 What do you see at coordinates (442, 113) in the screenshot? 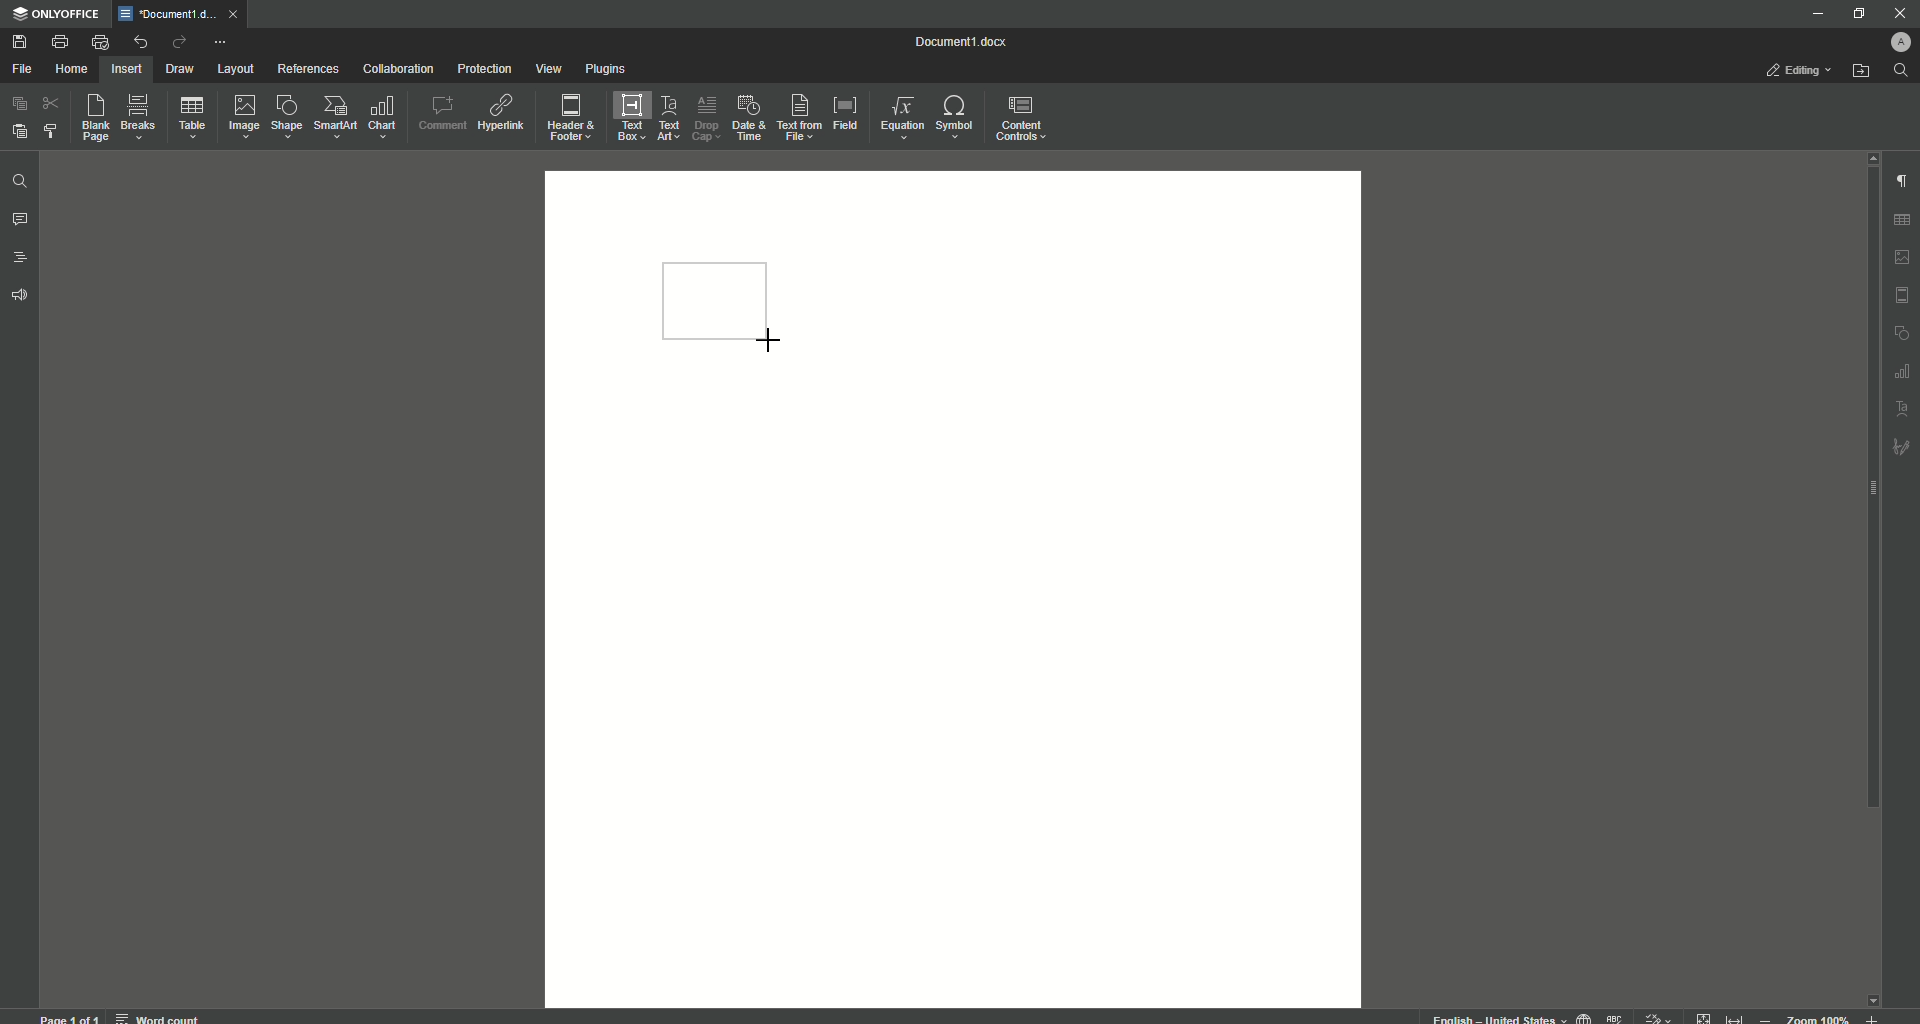
I see `Comment` at bounding box center [442, 113].